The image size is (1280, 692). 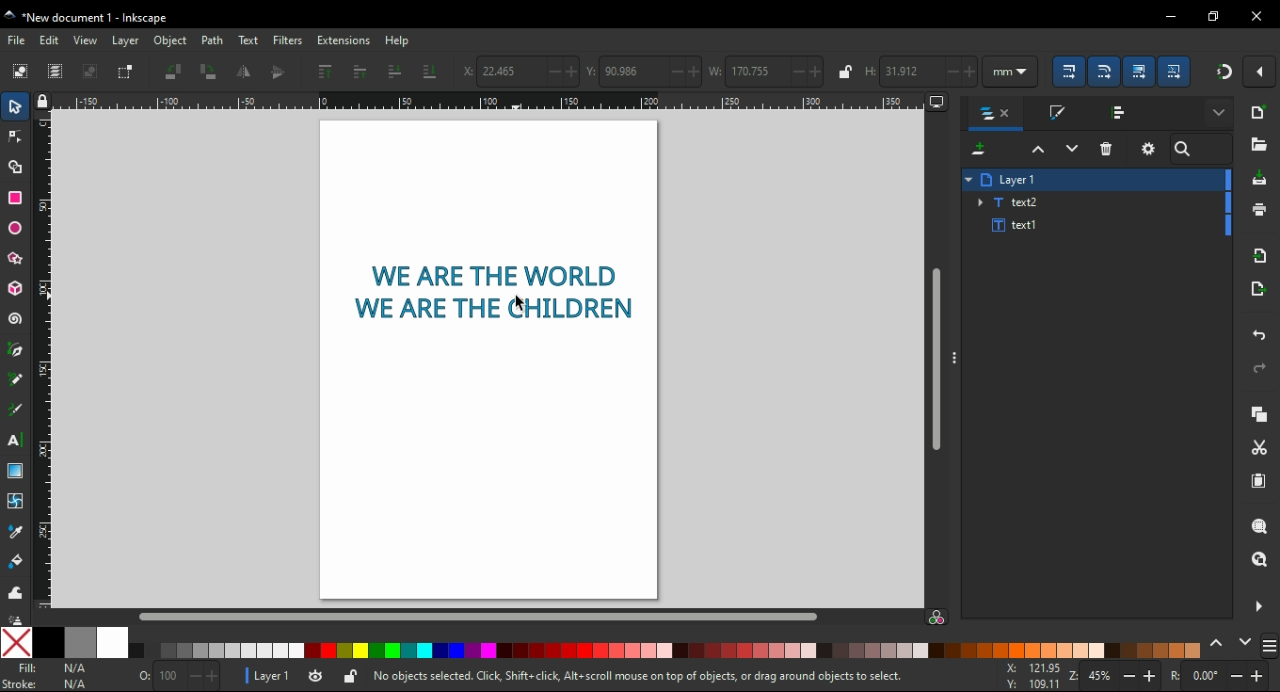 I want to click on open , so click(x=1260, y=144).